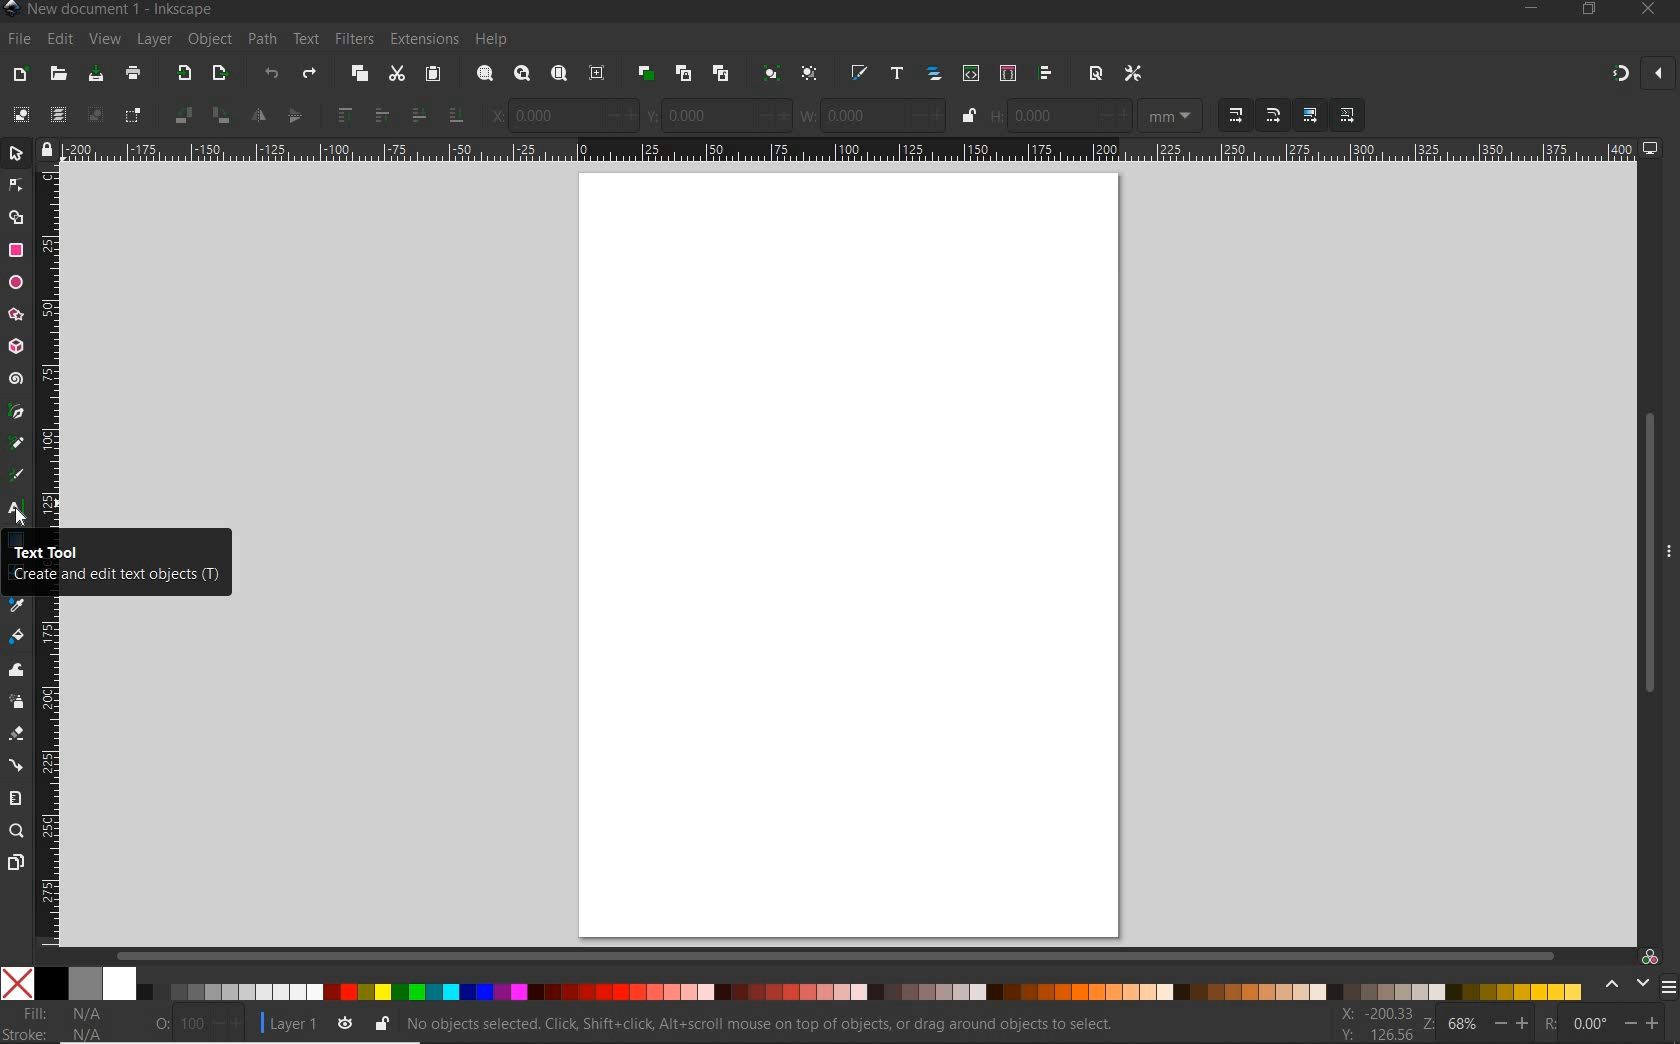 The width and height of the screenshot is (1680, 1044). What do you see at coordinates (207, 40) in the screenshot?
I see `object` at bounding box center [207, 40].